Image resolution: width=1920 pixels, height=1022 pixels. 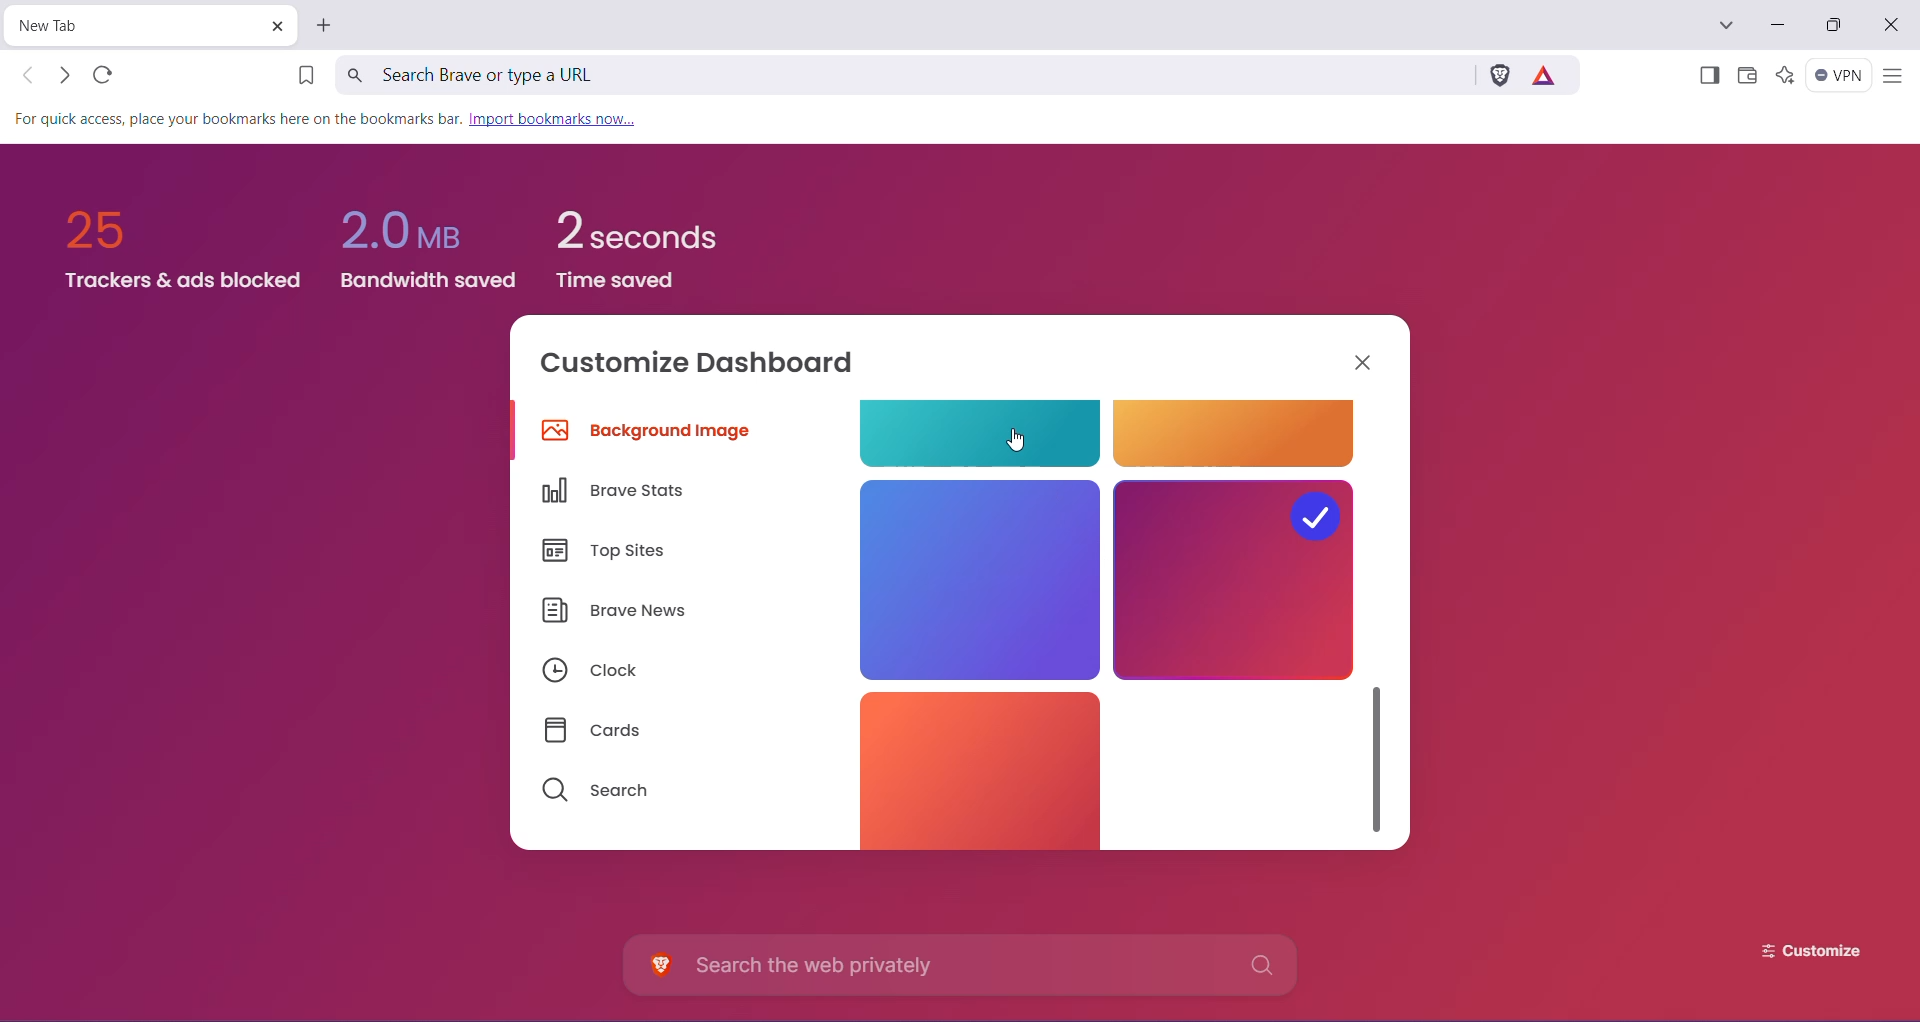 What do you see at coordinates (326, 25) in the screenshot?
I see `New Tab` at bounding box center [326, 25].